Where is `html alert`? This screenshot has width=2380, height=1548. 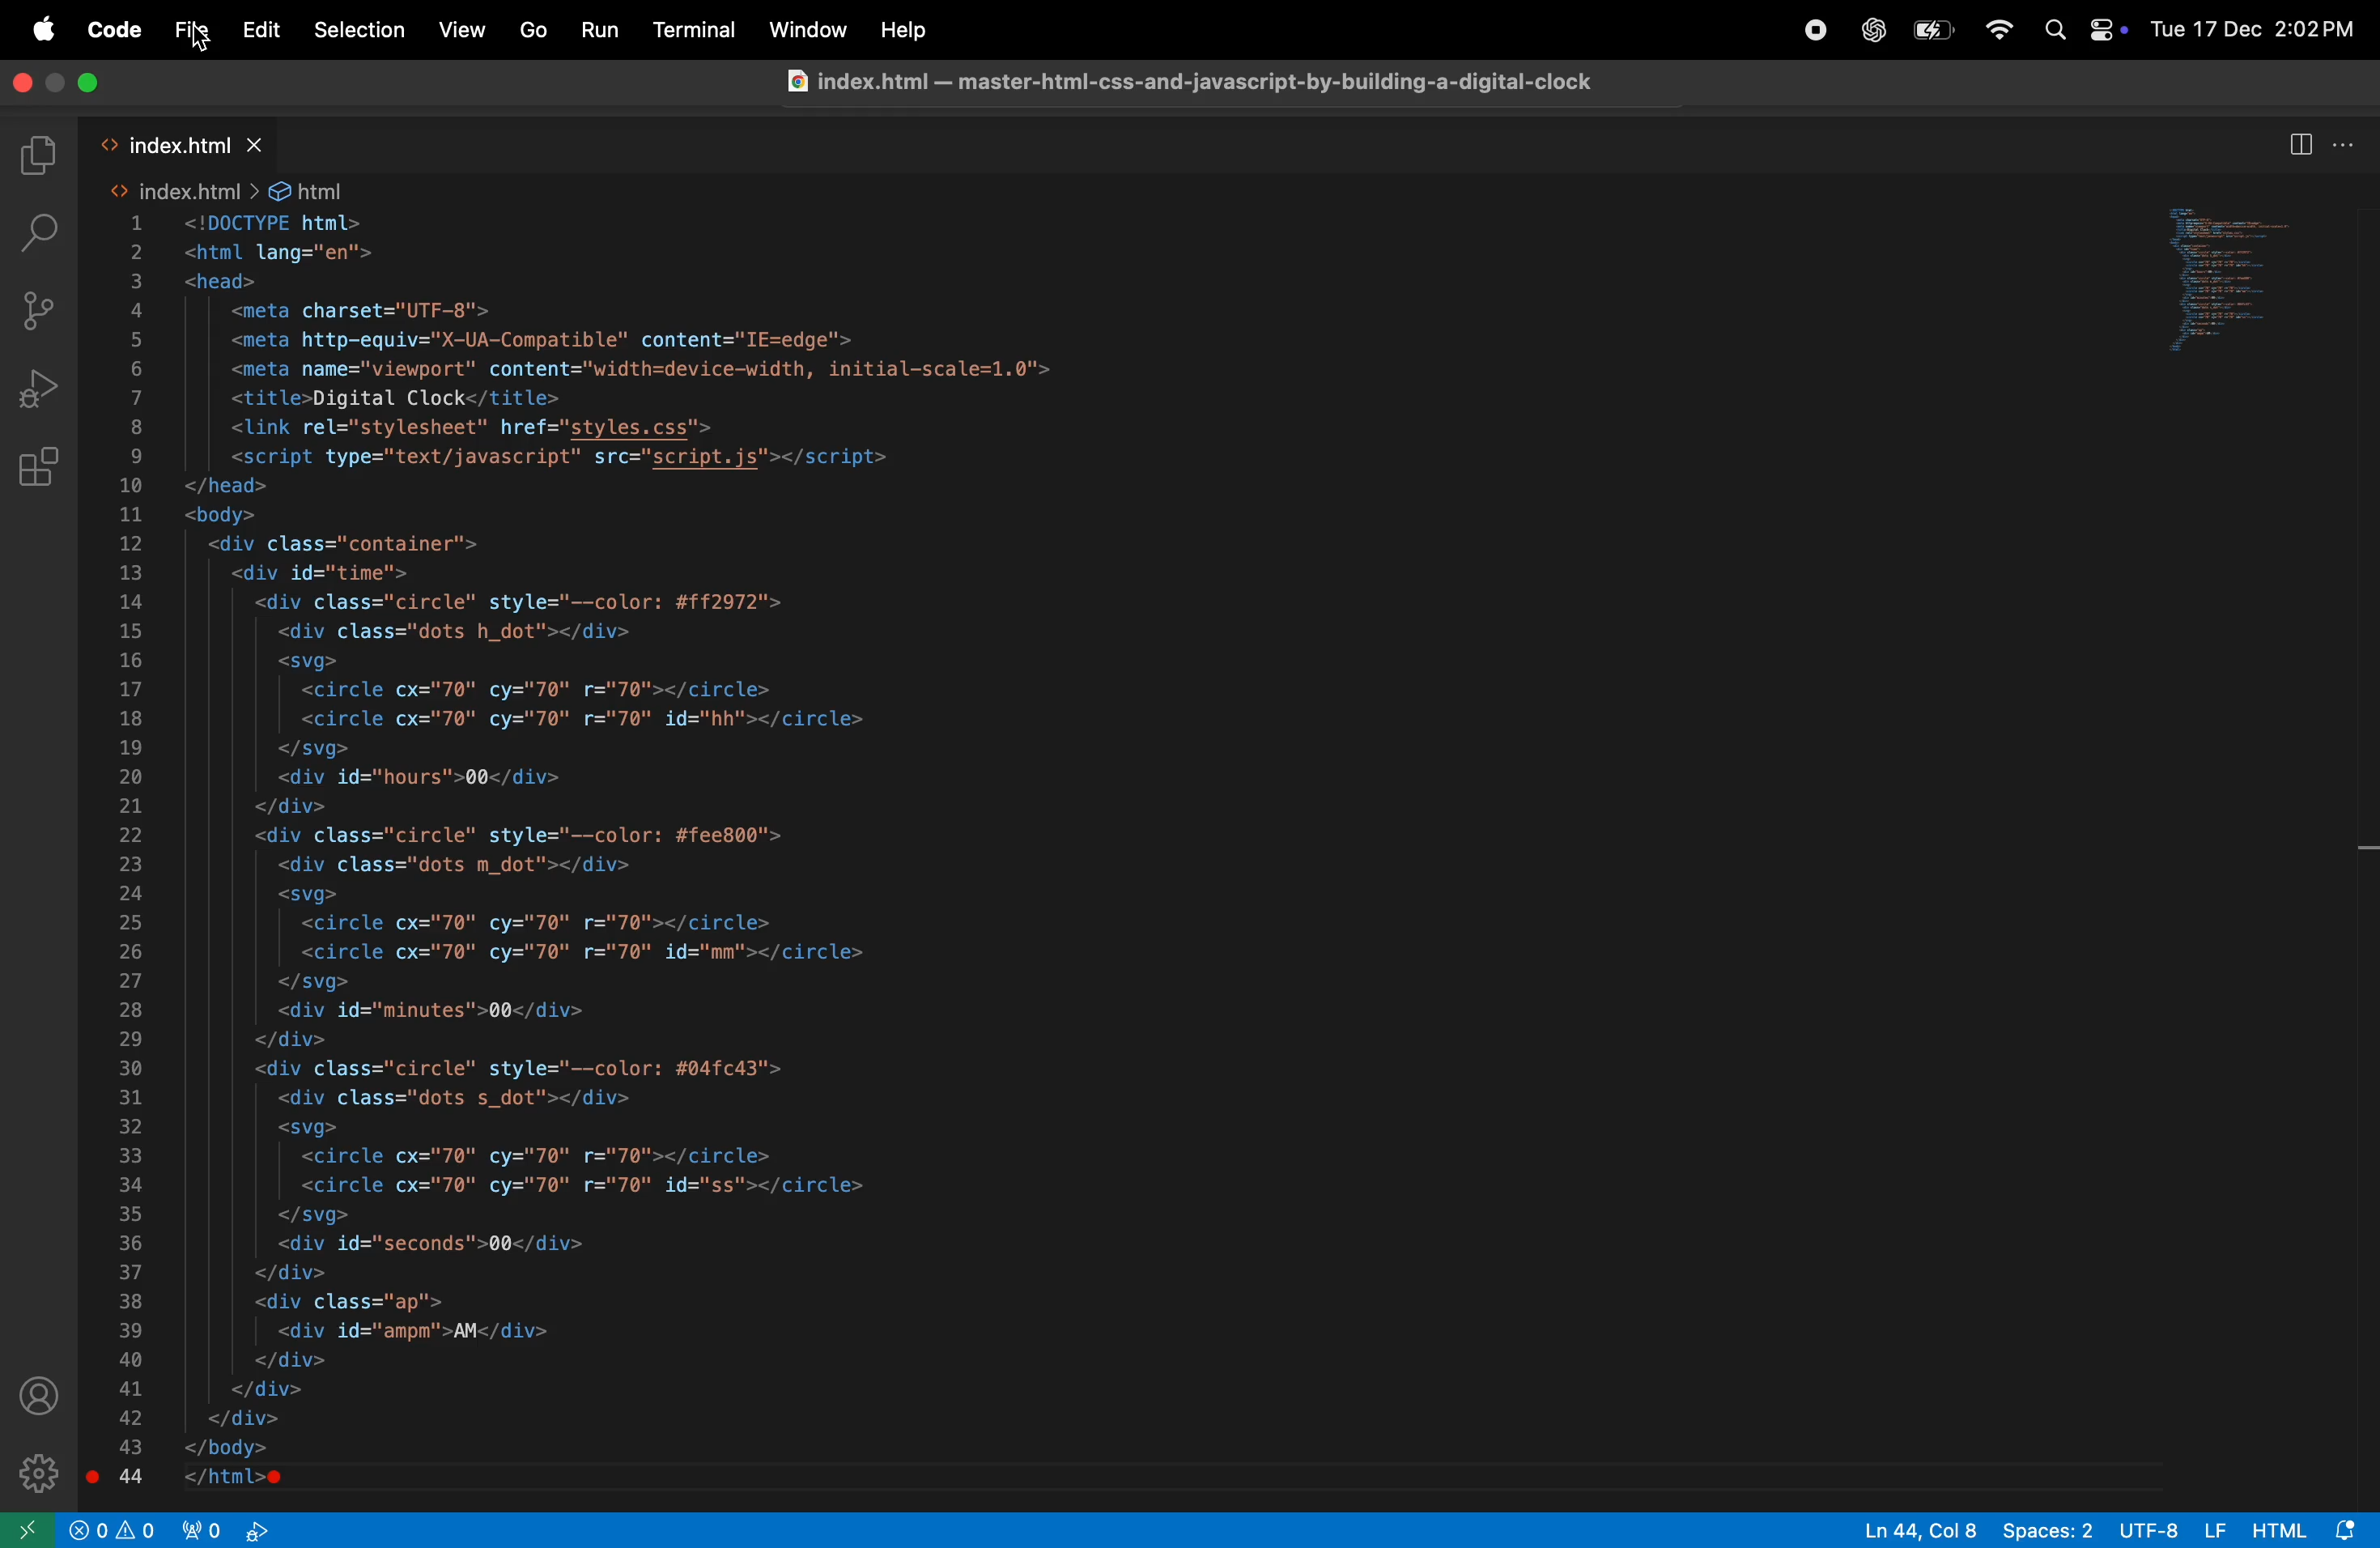
html alert is located at coordinates (2312, 1528).